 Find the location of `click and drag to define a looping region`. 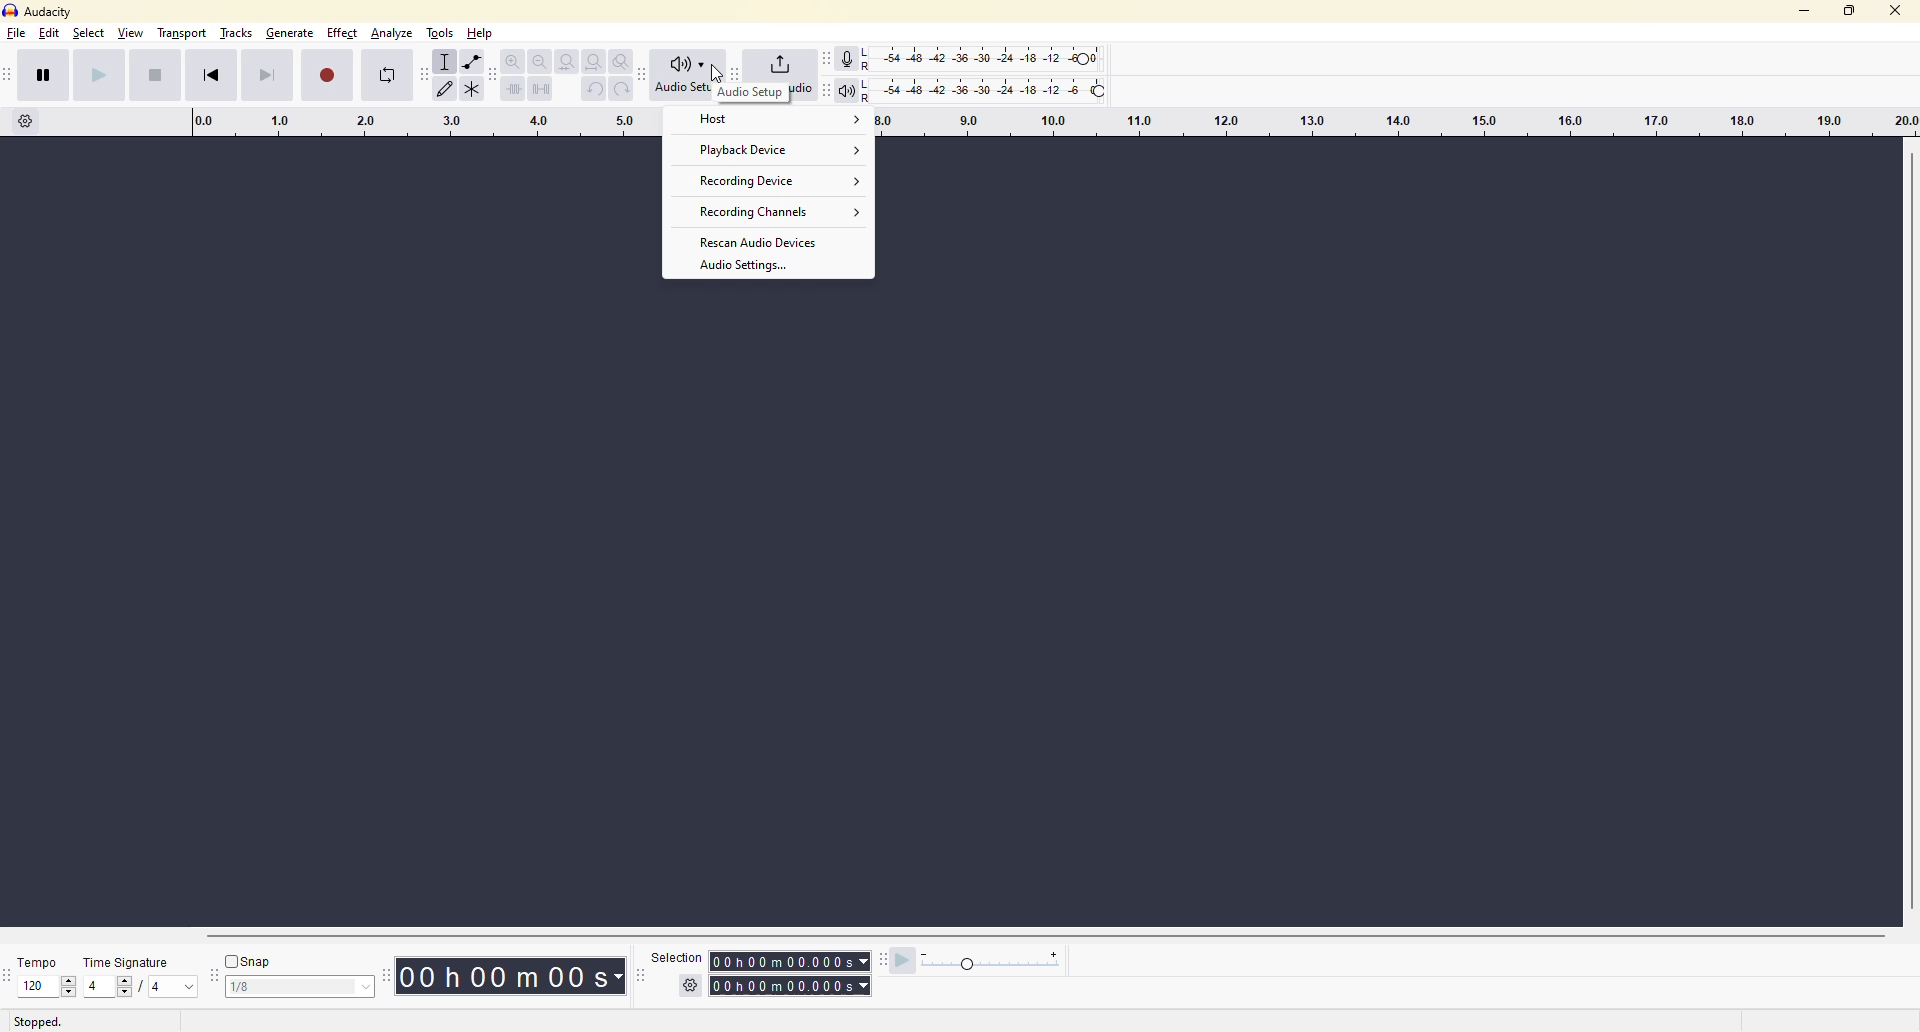

click and drag to define a looping region is located at coordinates (417, 122).